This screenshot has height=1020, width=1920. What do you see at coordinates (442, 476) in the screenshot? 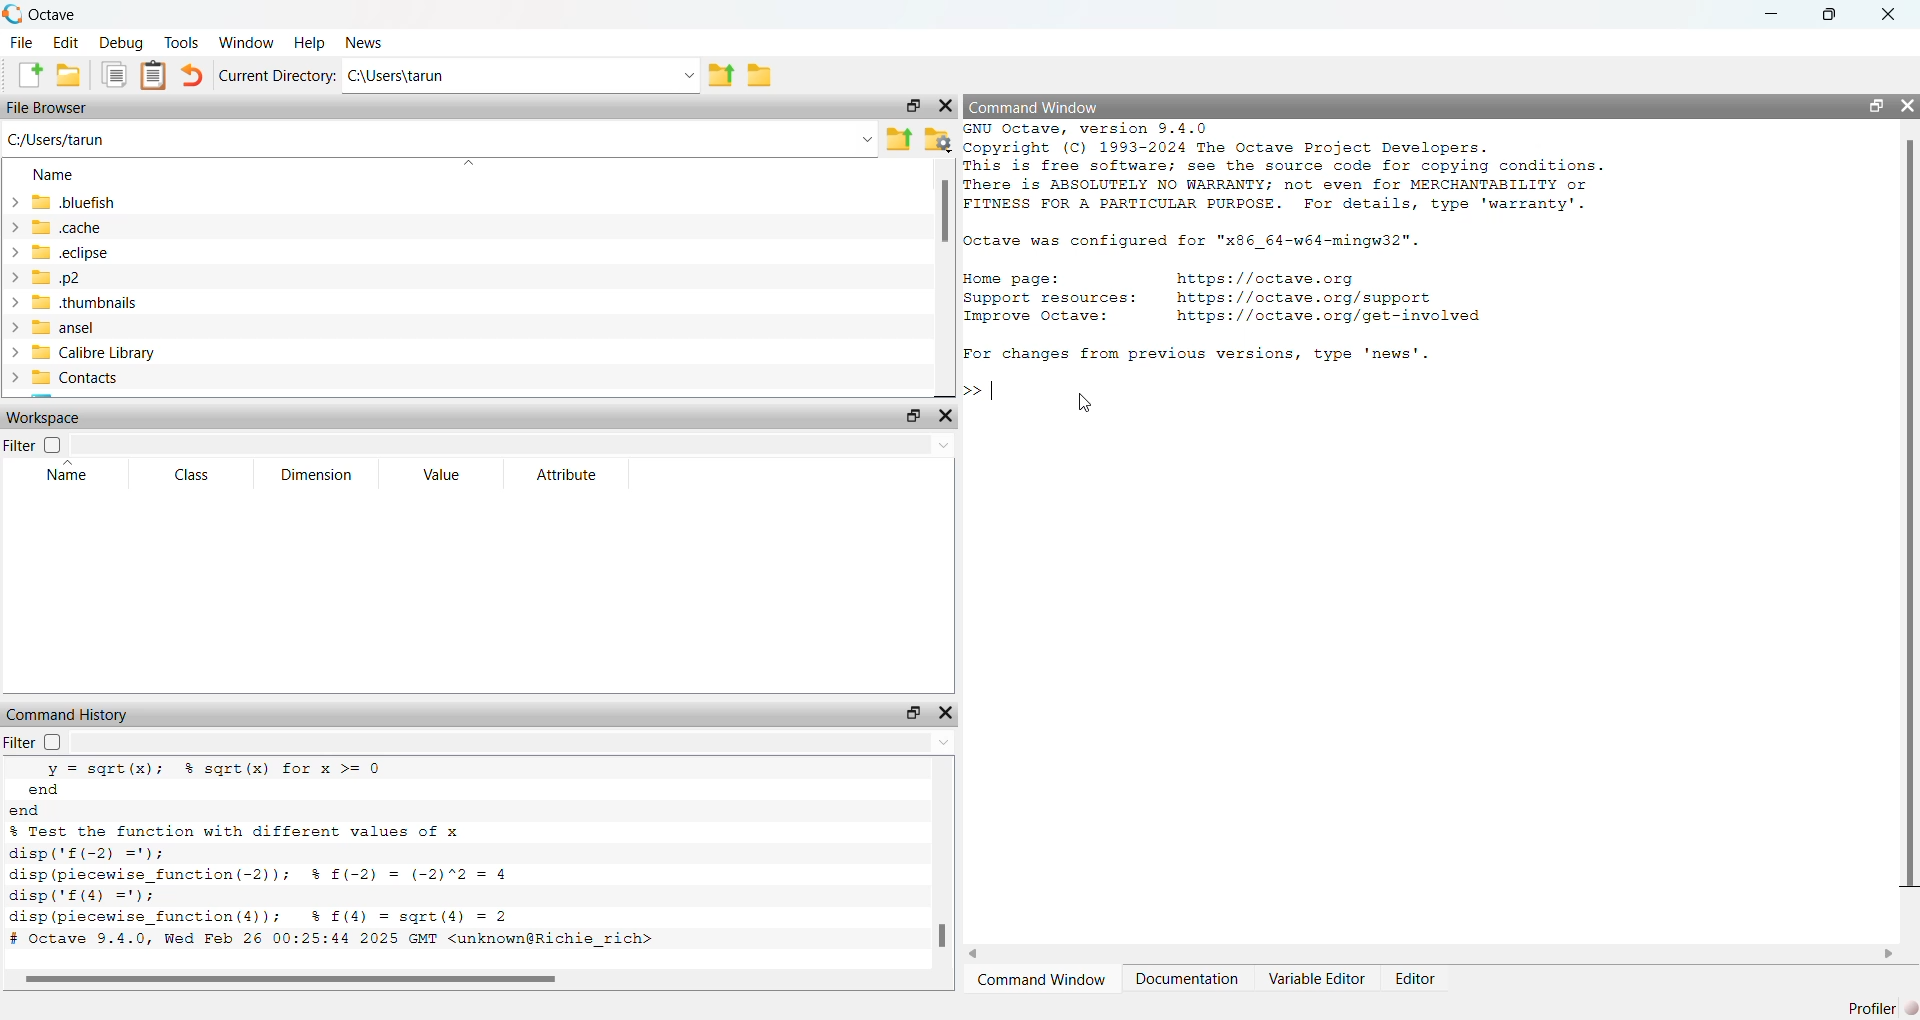
I see `Value` at bounding box center [442, 476].